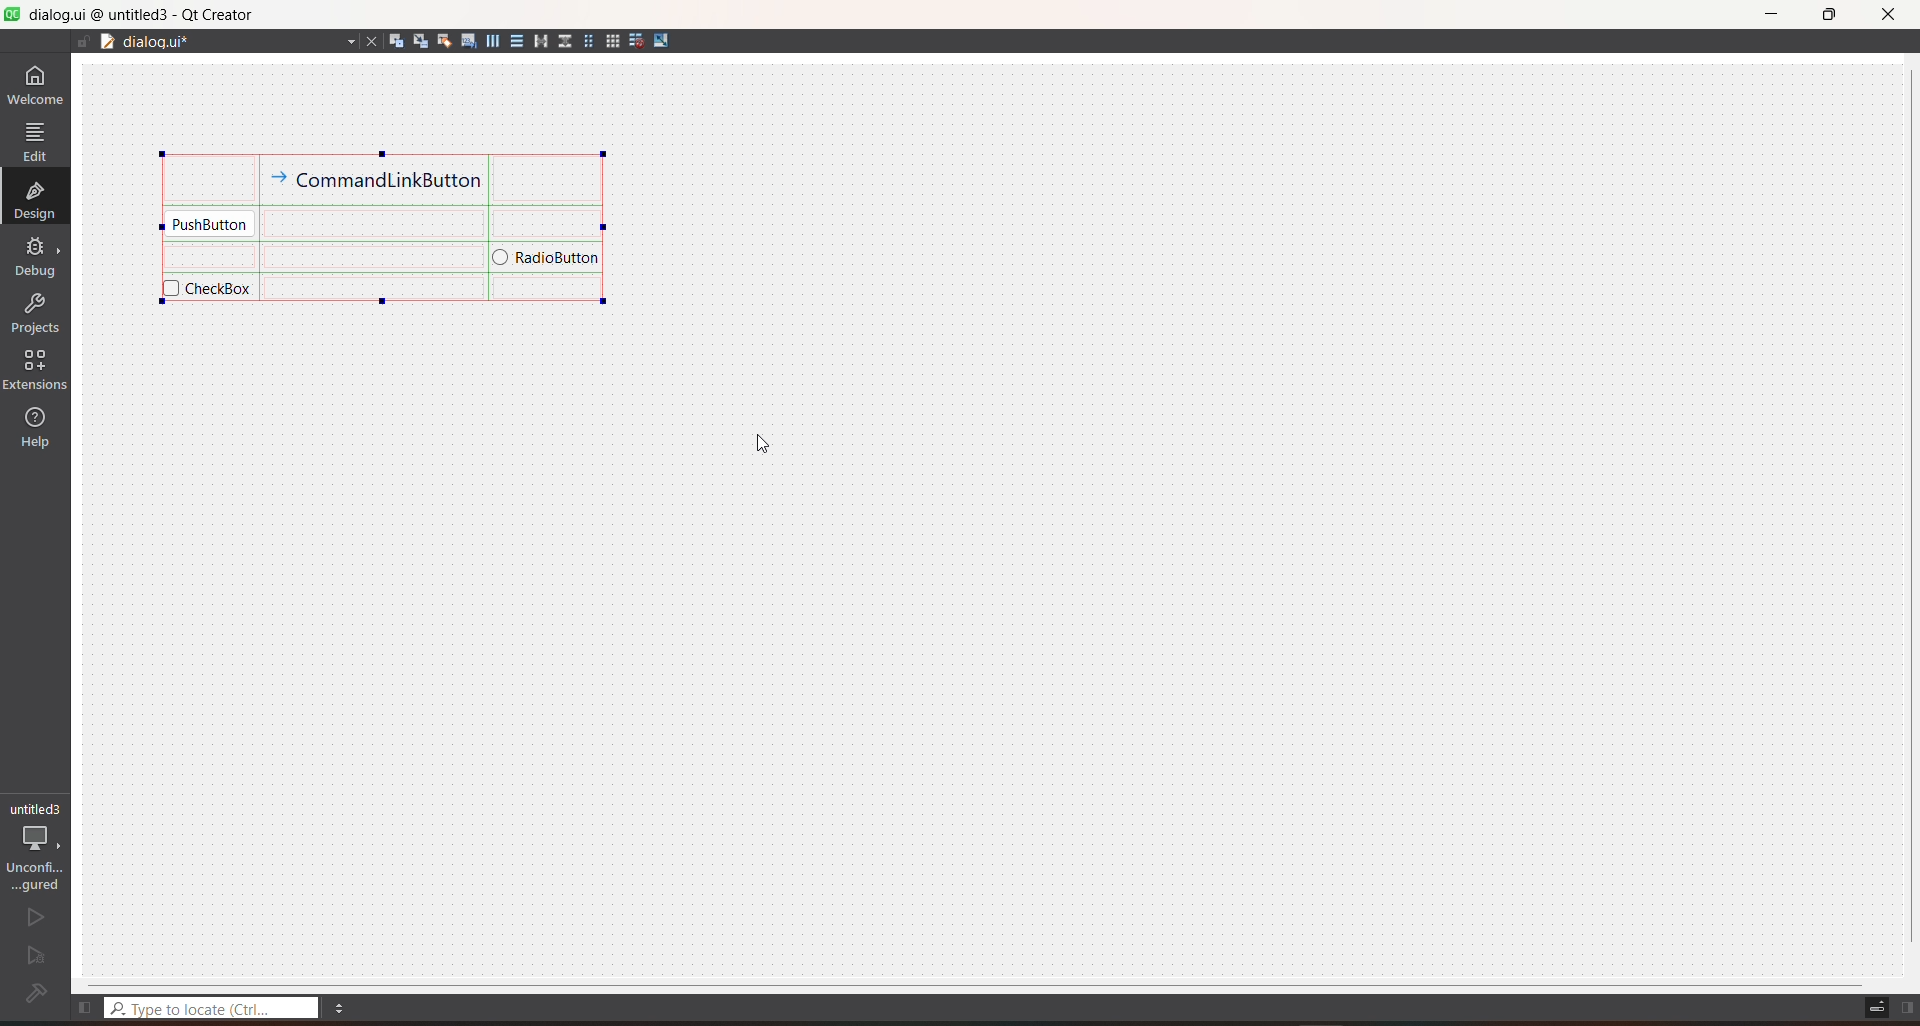  Describe the element at coordinates (142, 15) in the screenshot. I see `title` at that location.